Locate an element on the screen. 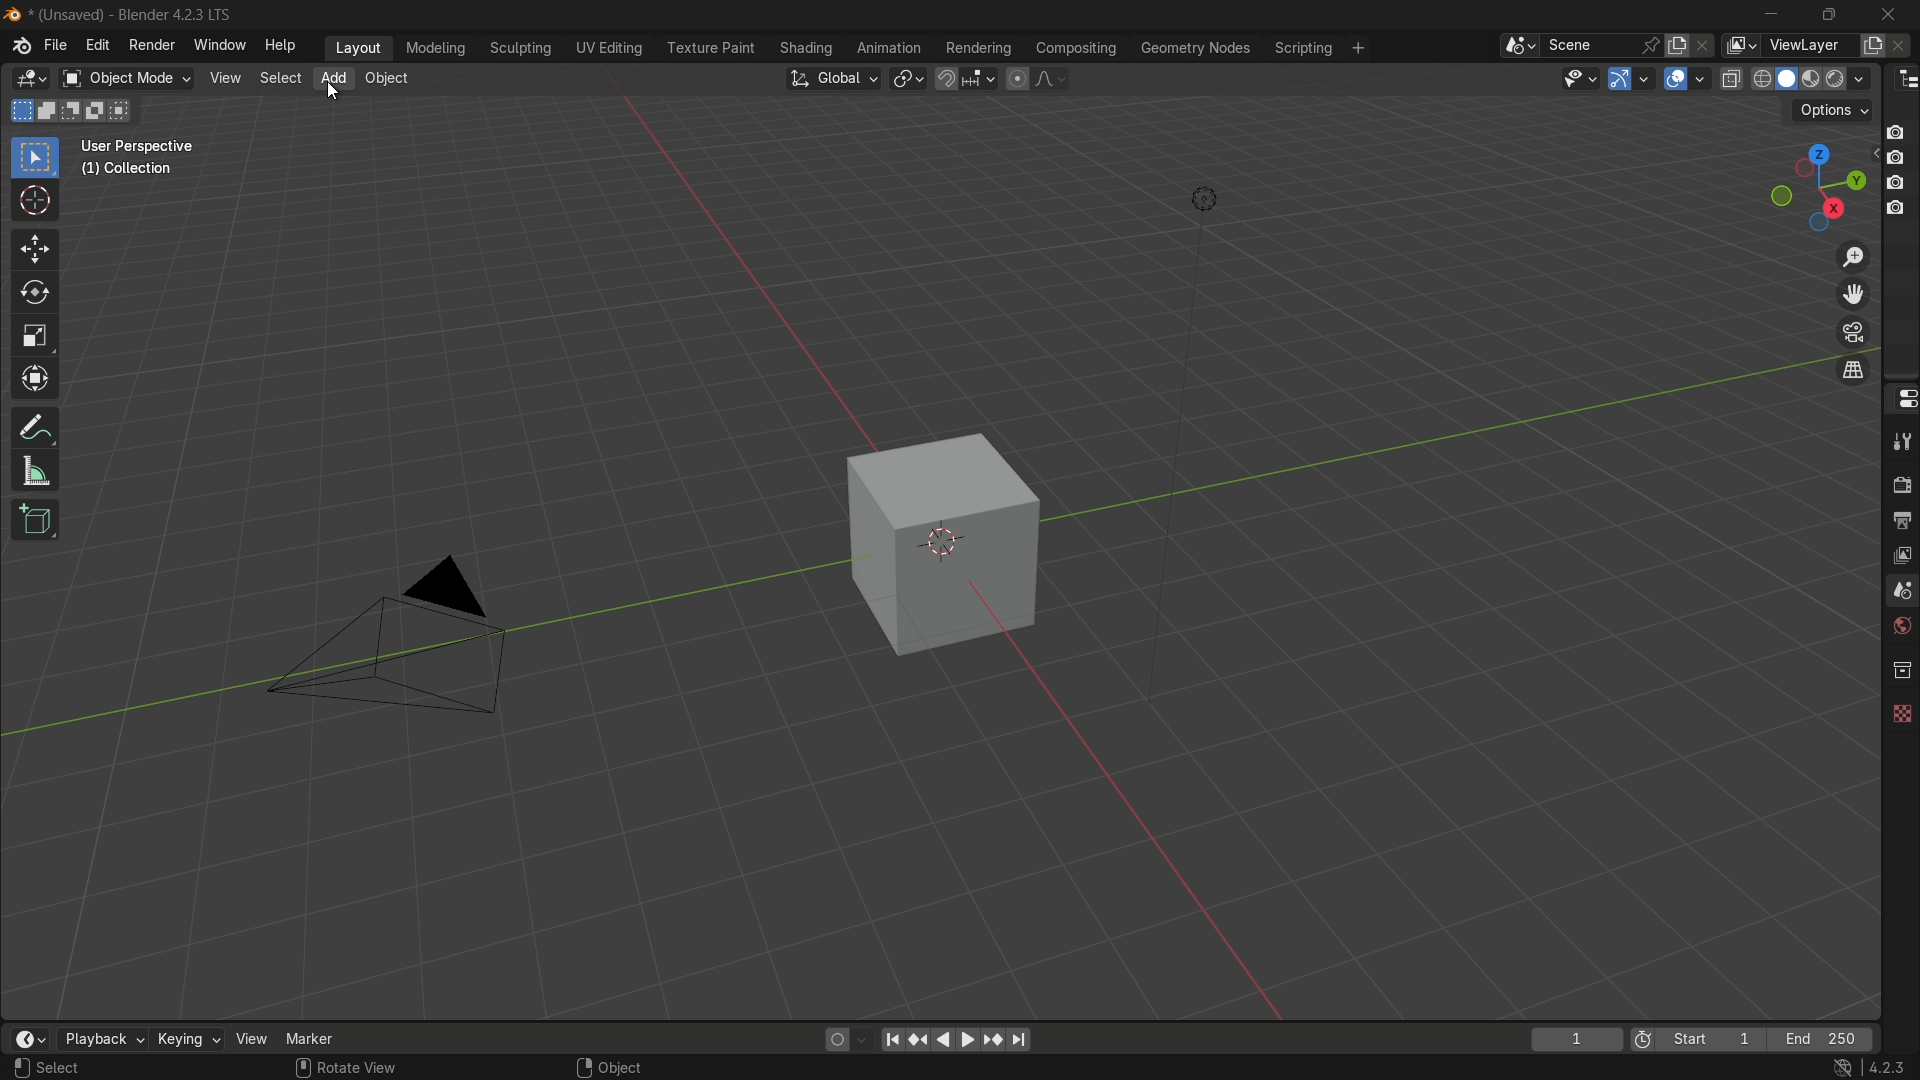 This screenshot has width=1920, height=1080. current frame is located at coordinates (1577, 1038).